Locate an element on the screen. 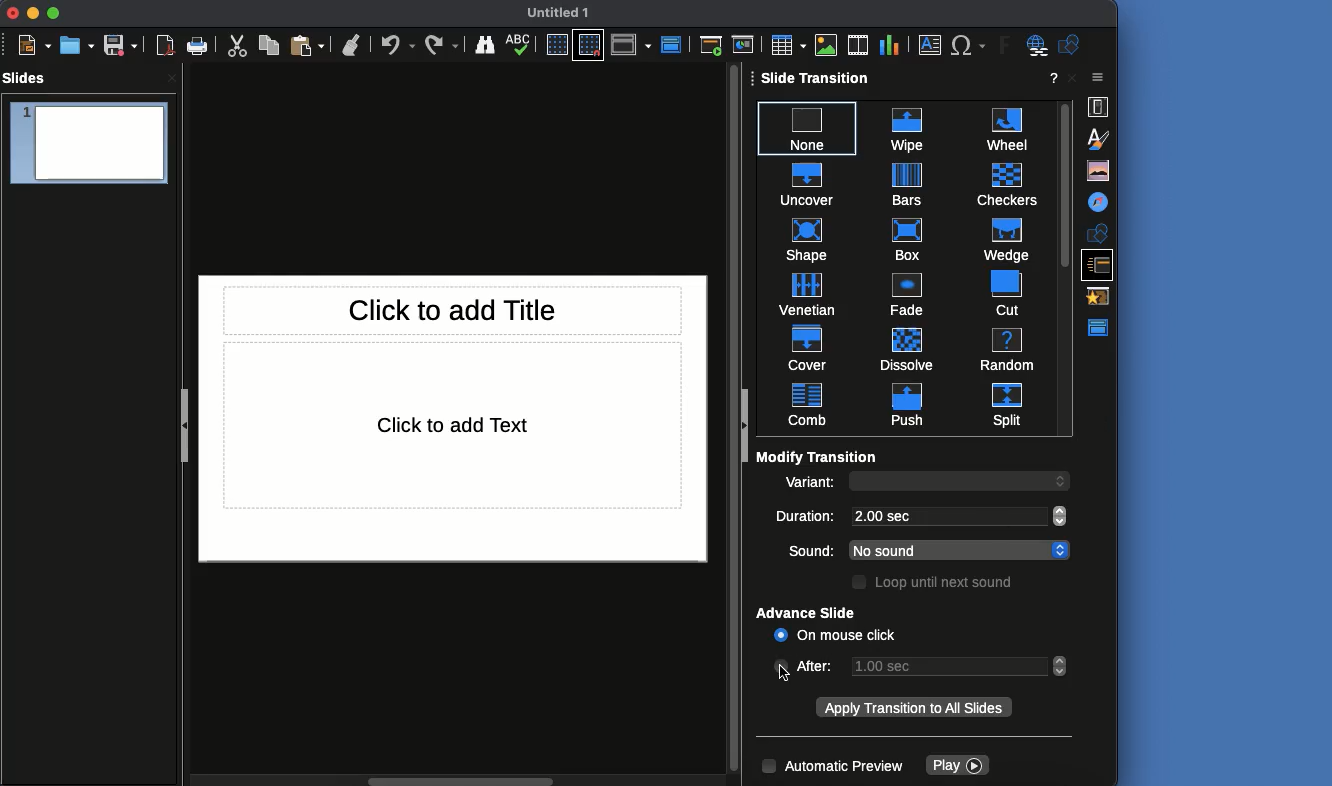 This screenshot has width=1332, height=786. Chart is located at coordinates (889, 44).